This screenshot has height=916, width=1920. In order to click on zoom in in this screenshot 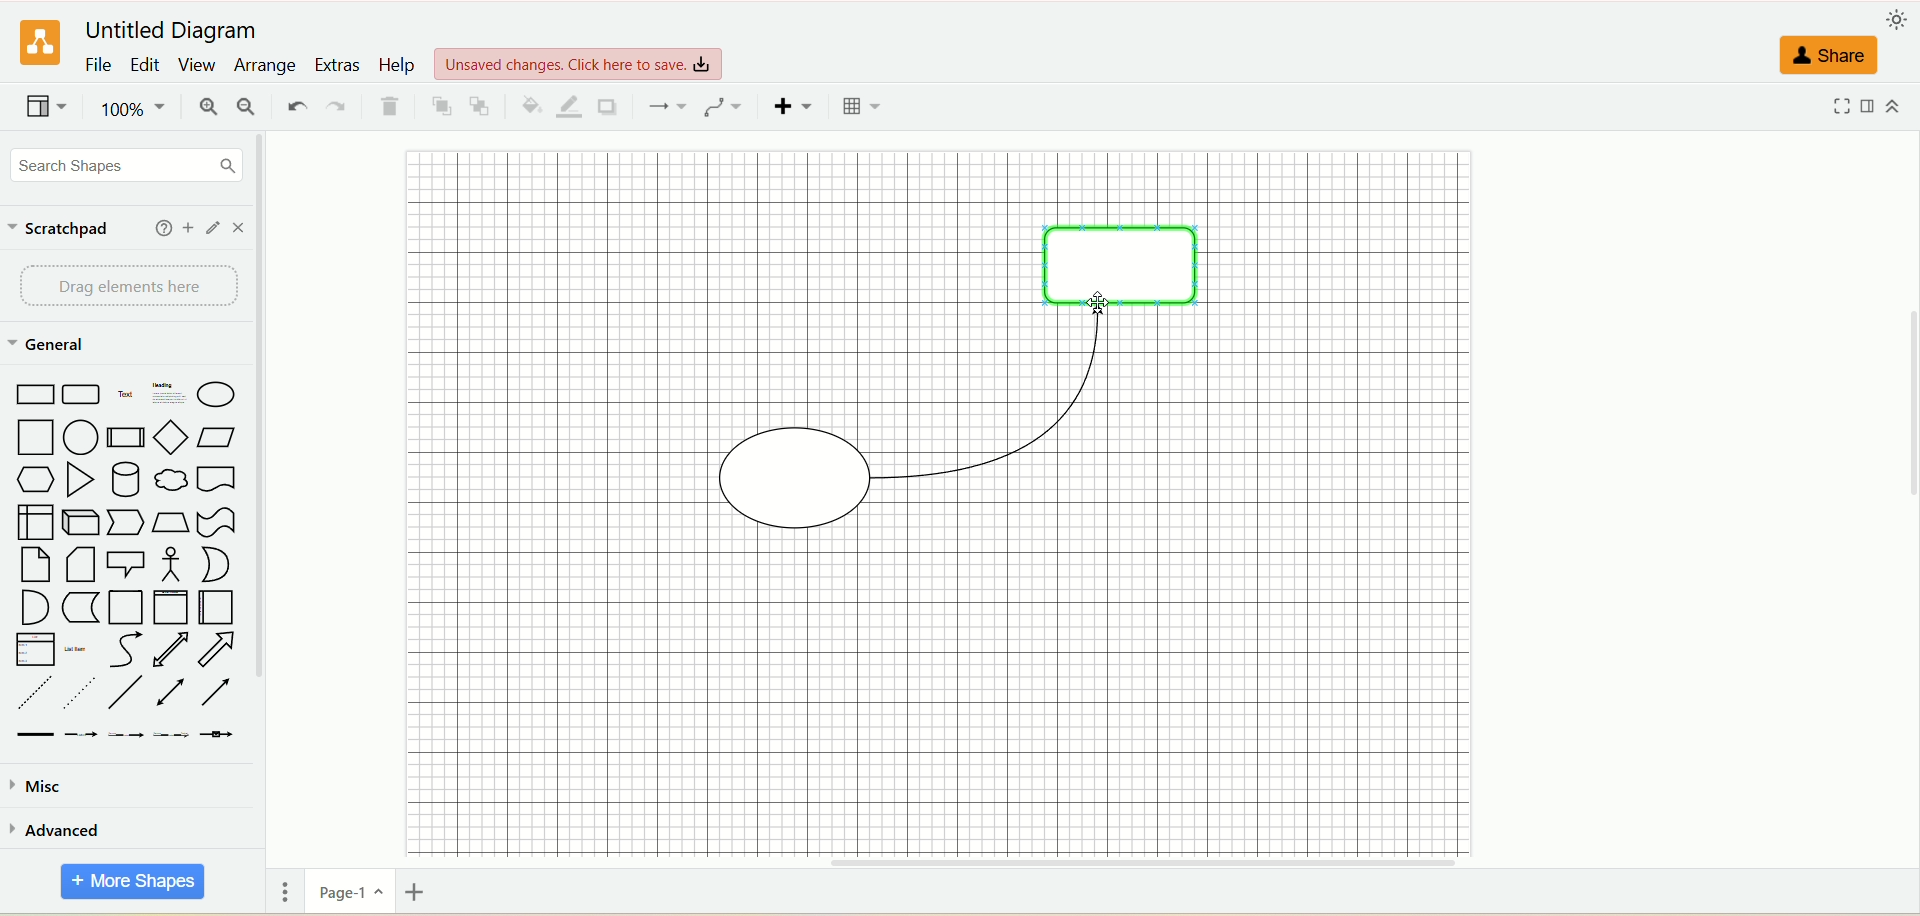, I will do `click(207, 107)`.